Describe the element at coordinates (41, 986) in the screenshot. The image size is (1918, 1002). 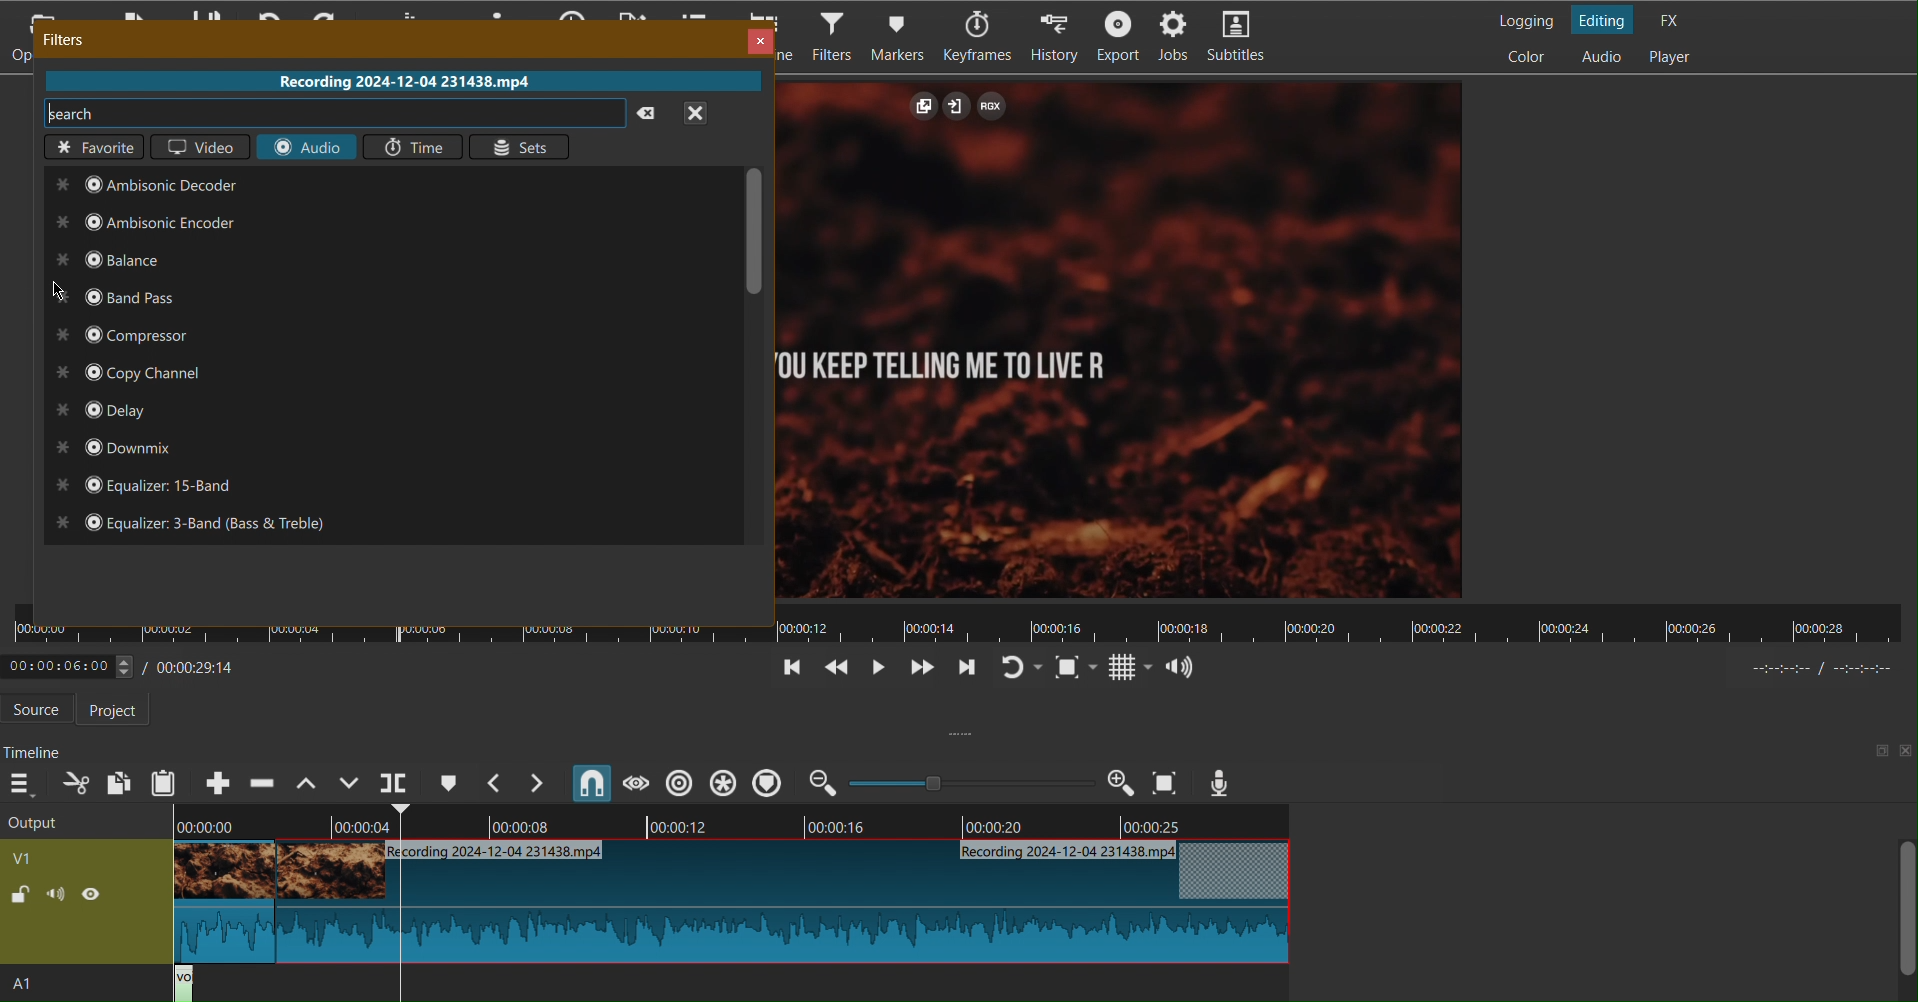
I see `A1` at that location.